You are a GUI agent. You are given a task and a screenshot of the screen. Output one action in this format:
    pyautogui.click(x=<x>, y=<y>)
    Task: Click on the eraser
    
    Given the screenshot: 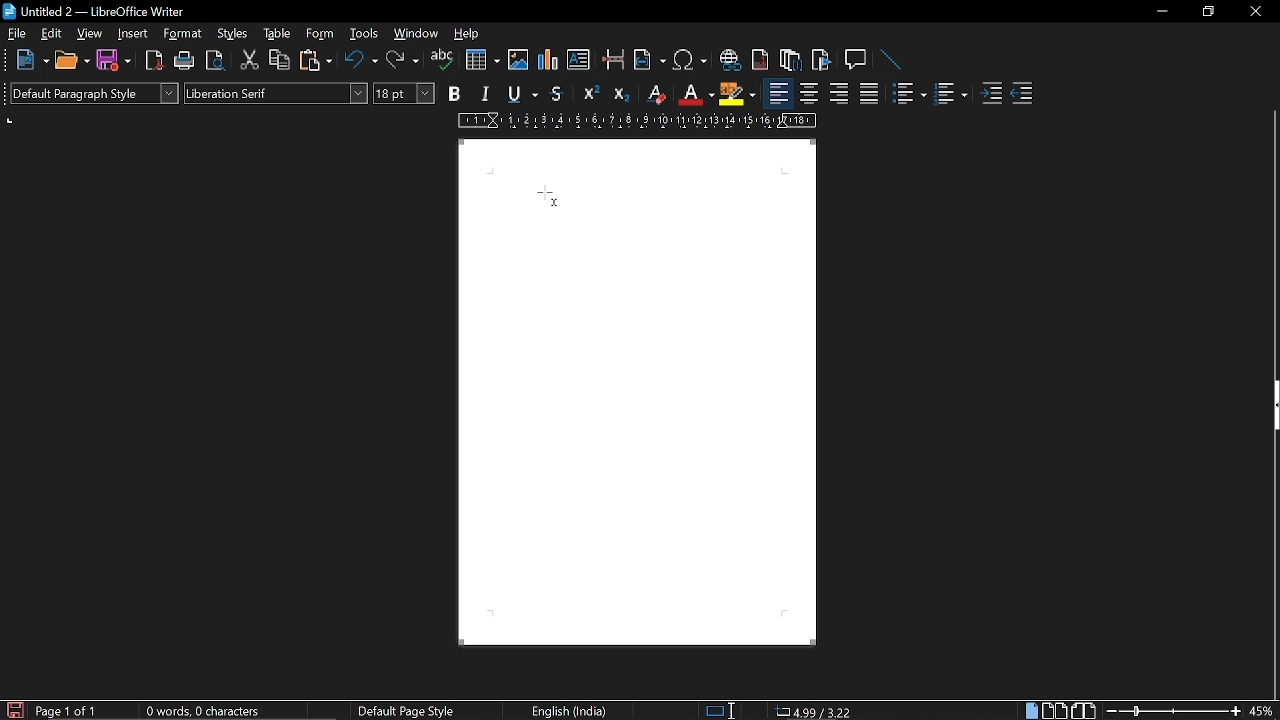 What is the action you would take?
    pyautogui.click(x=654, y=94)
    